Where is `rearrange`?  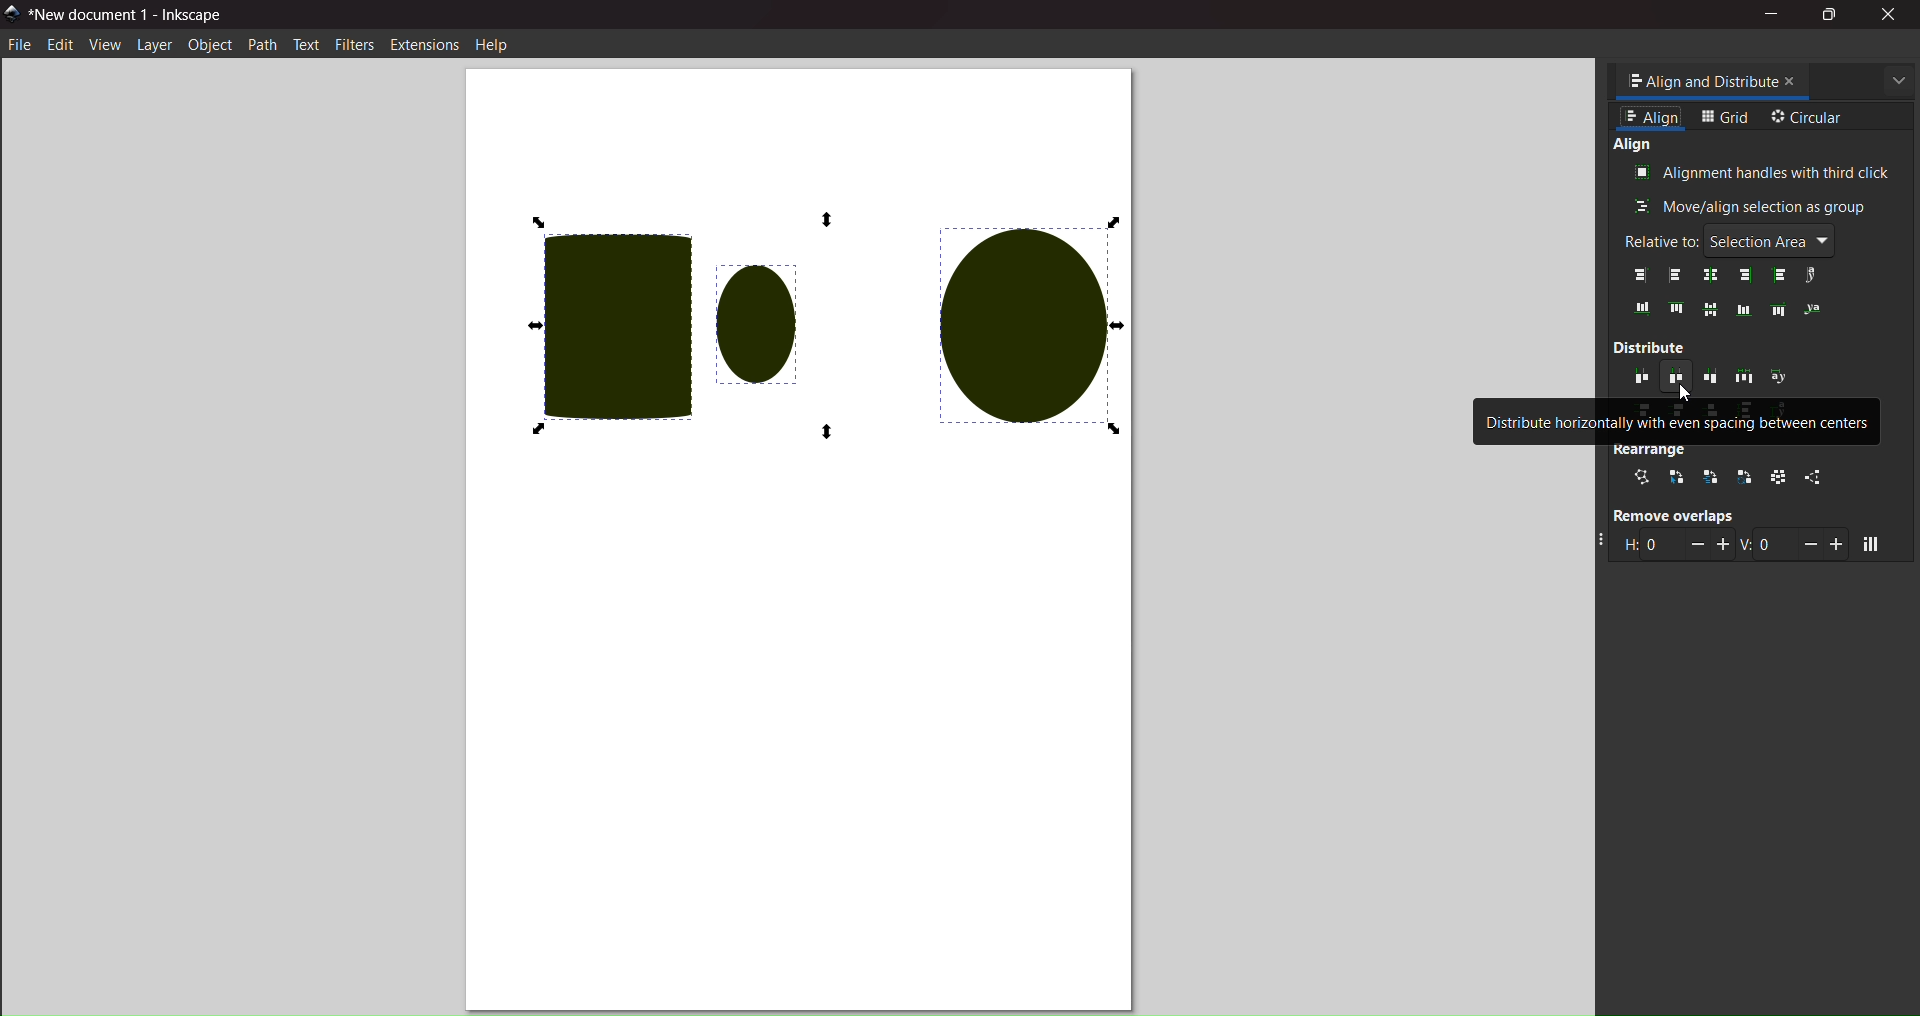
rearrange is located at coordinates (1653, 453).